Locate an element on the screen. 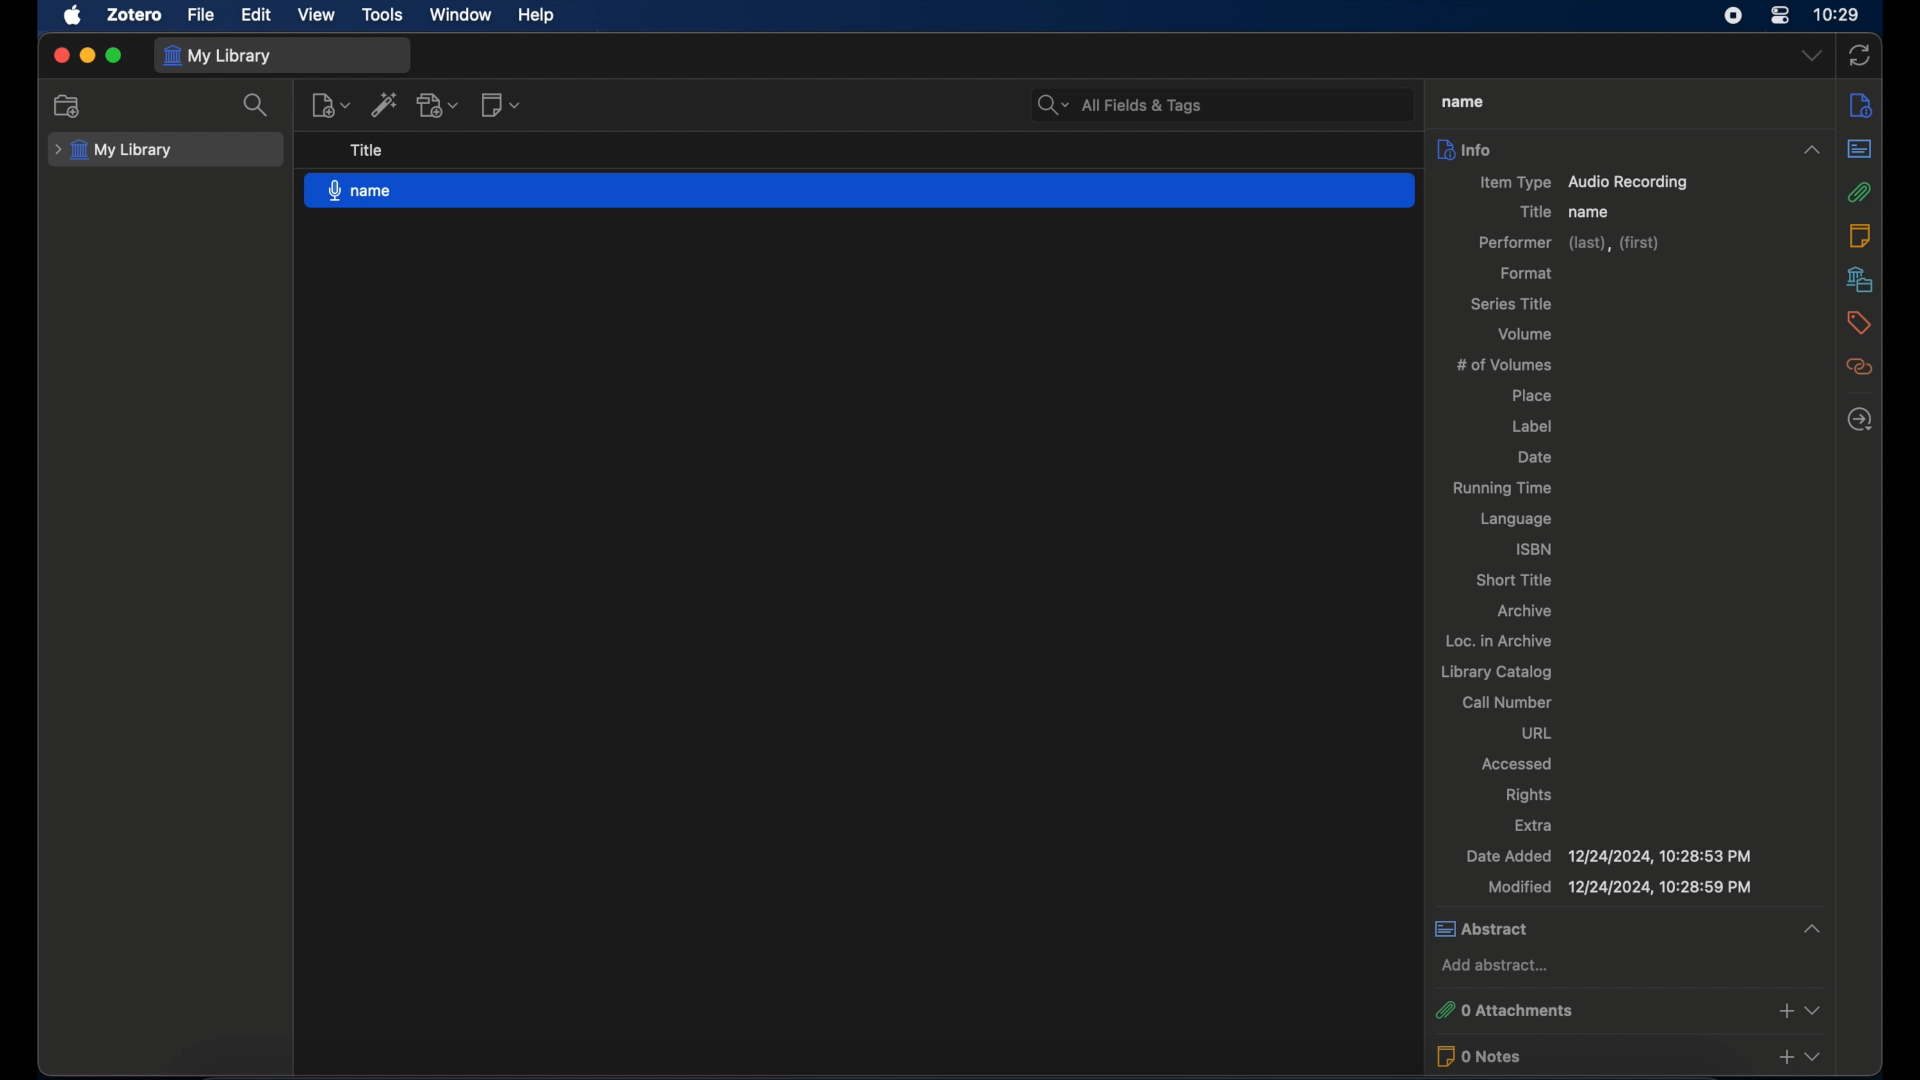 The image size is (1920, 1080). view is located at coordinates (318, 14).